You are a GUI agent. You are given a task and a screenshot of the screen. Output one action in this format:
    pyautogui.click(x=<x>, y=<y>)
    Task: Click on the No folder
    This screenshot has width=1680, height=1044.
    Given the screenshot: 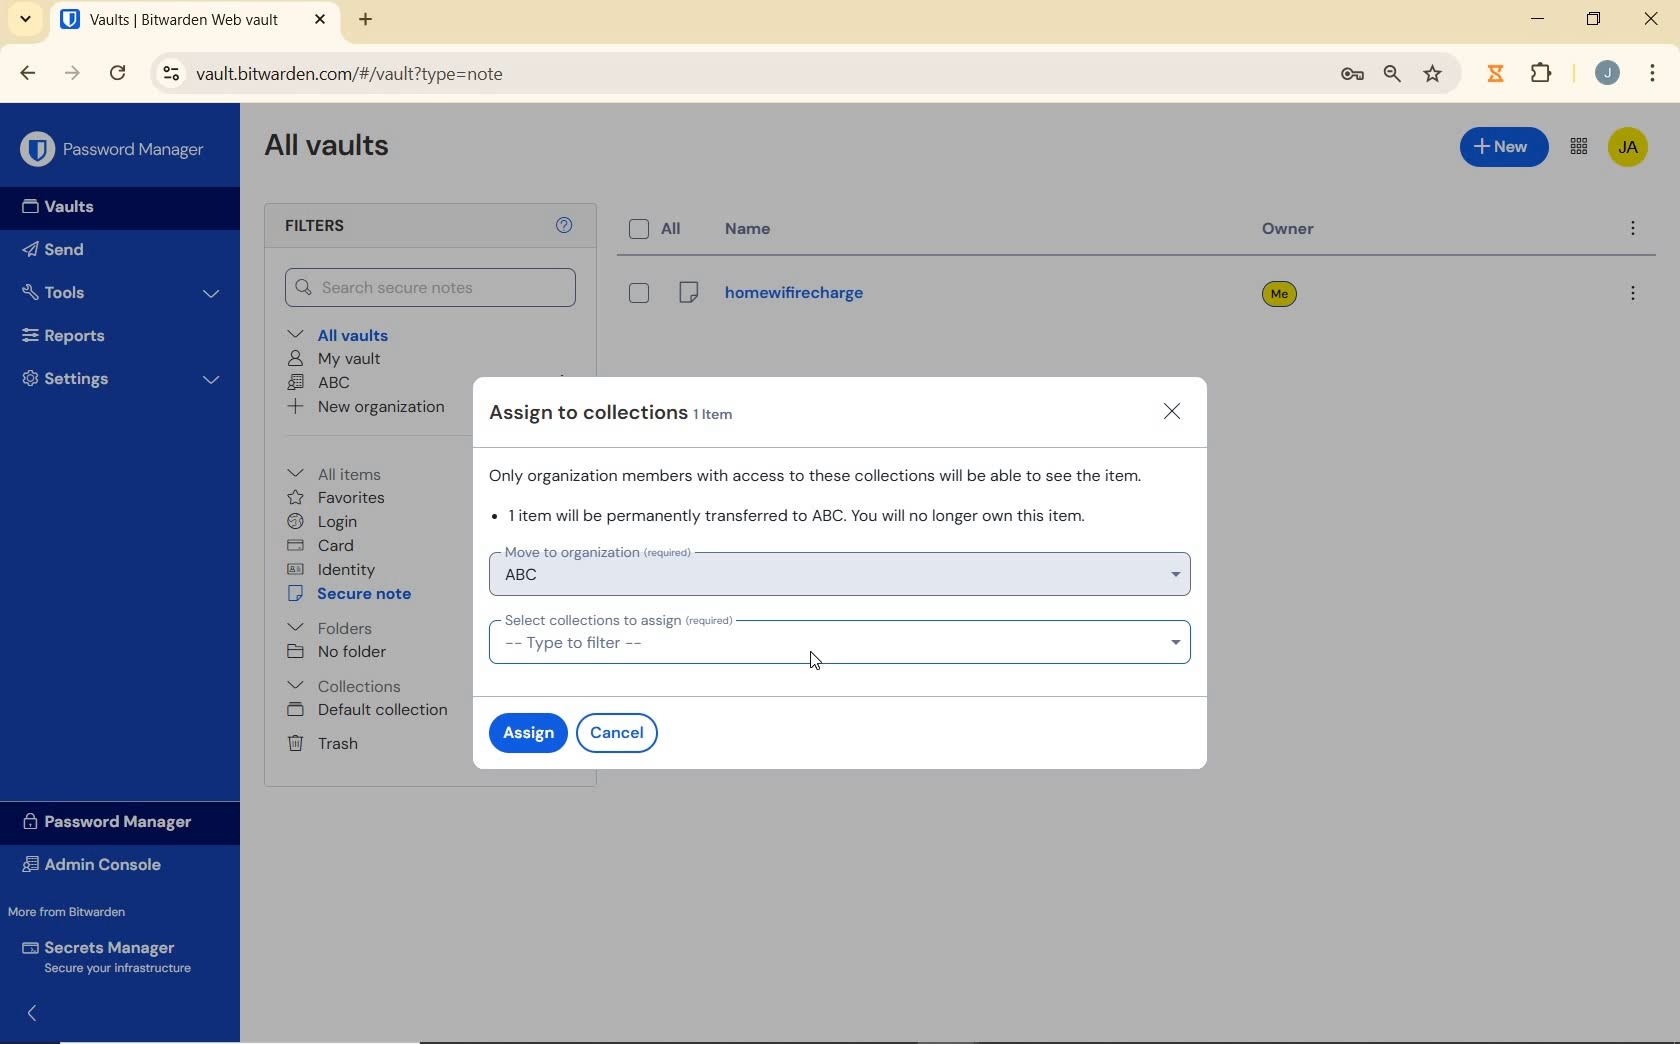 What is the action you would take?
    pyautogui.click(x=337, y=652)
    